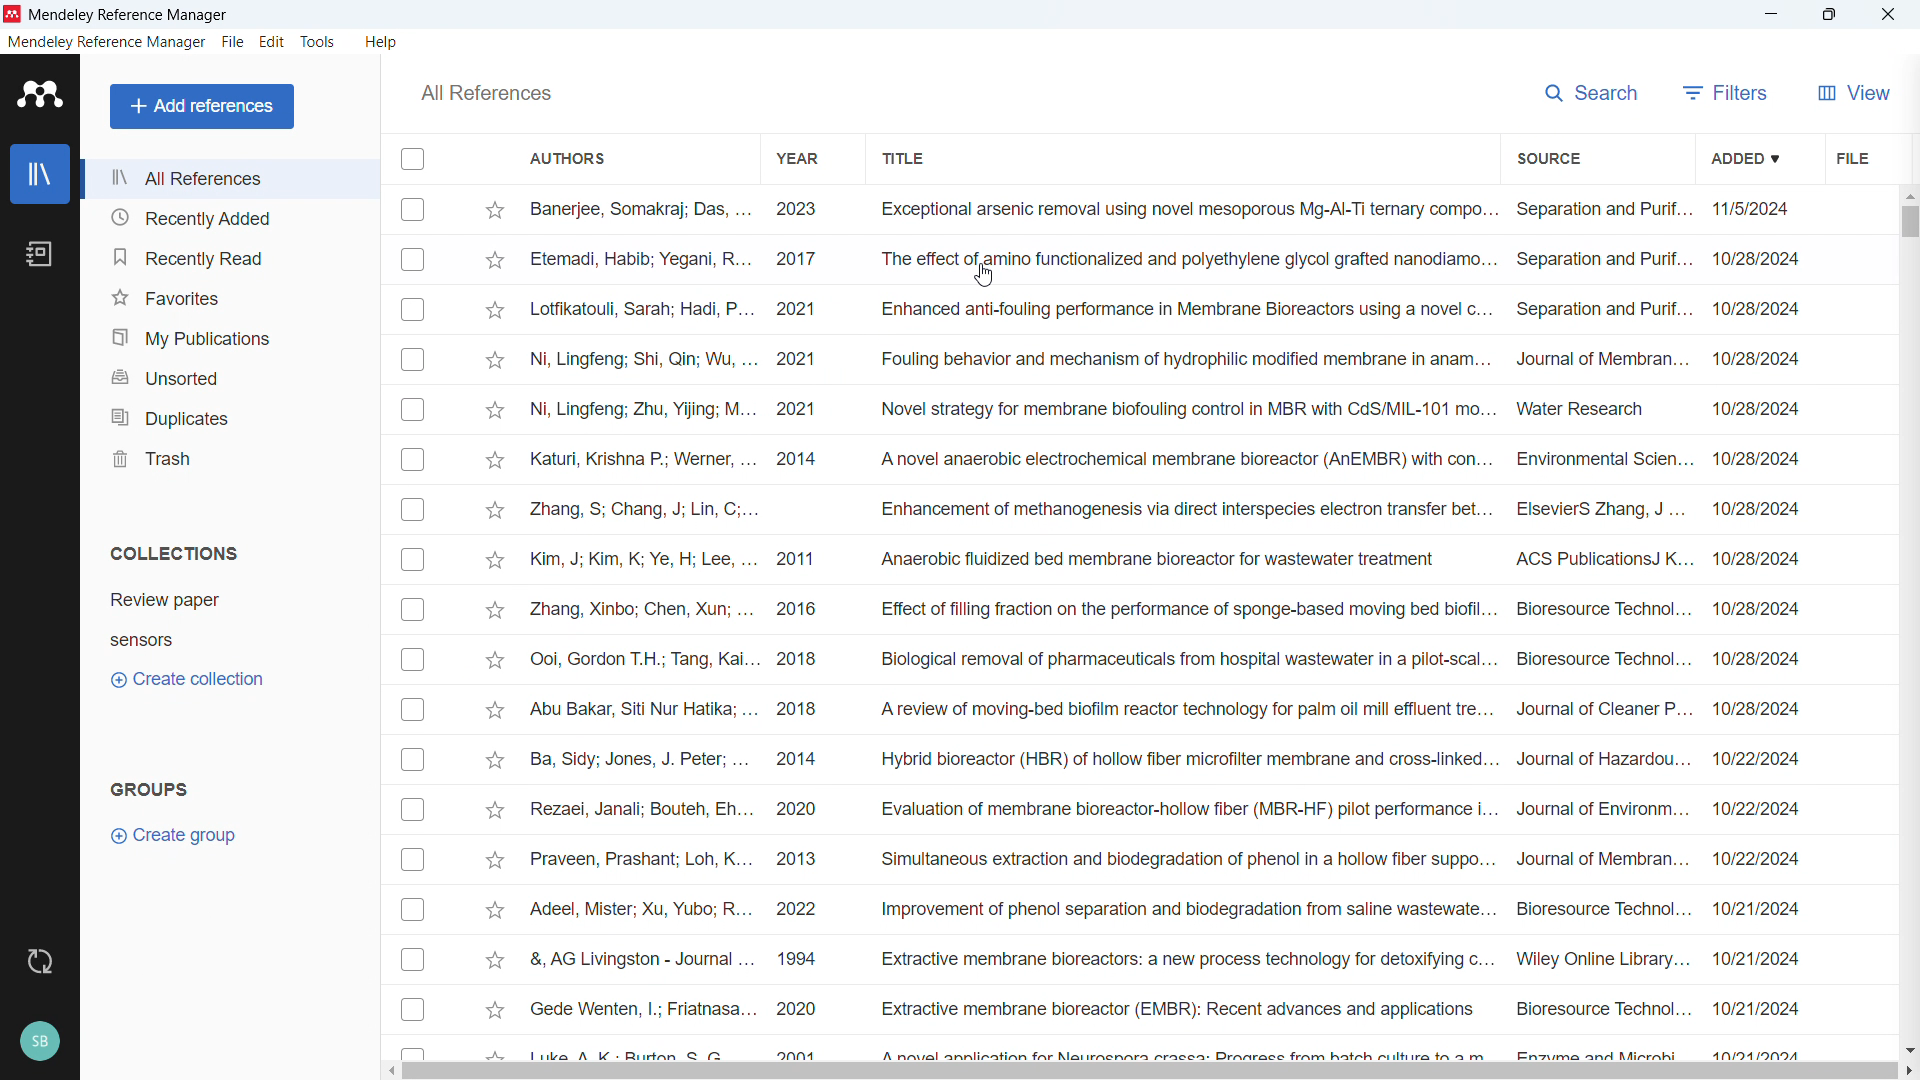 The width and height of the screenshot is (1920, 1080). What do you see at coordinates (1910, 221) in the screenshot?
I see `Vertical scroll bar ` at bounding box center [1910, 221].